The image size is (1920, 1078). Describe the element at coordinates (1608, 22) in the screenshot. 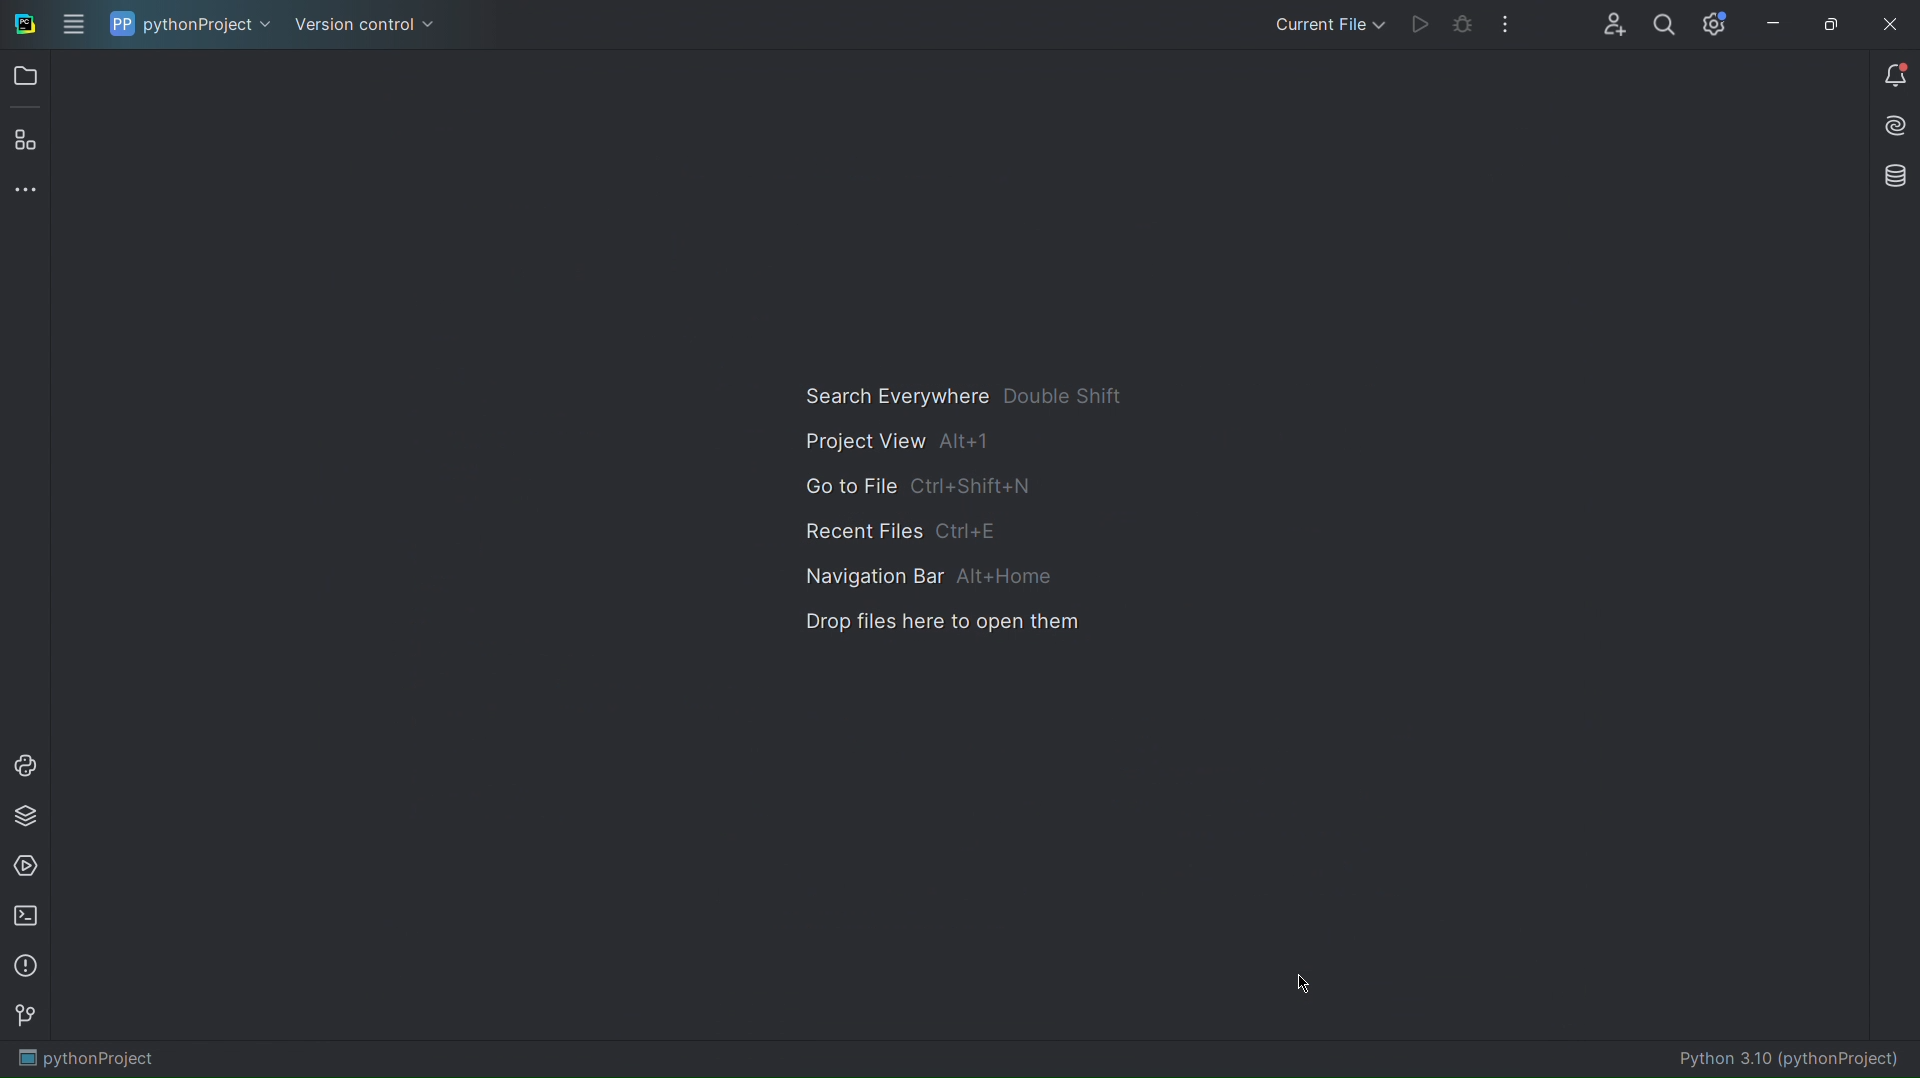

I see `Account` at that location.